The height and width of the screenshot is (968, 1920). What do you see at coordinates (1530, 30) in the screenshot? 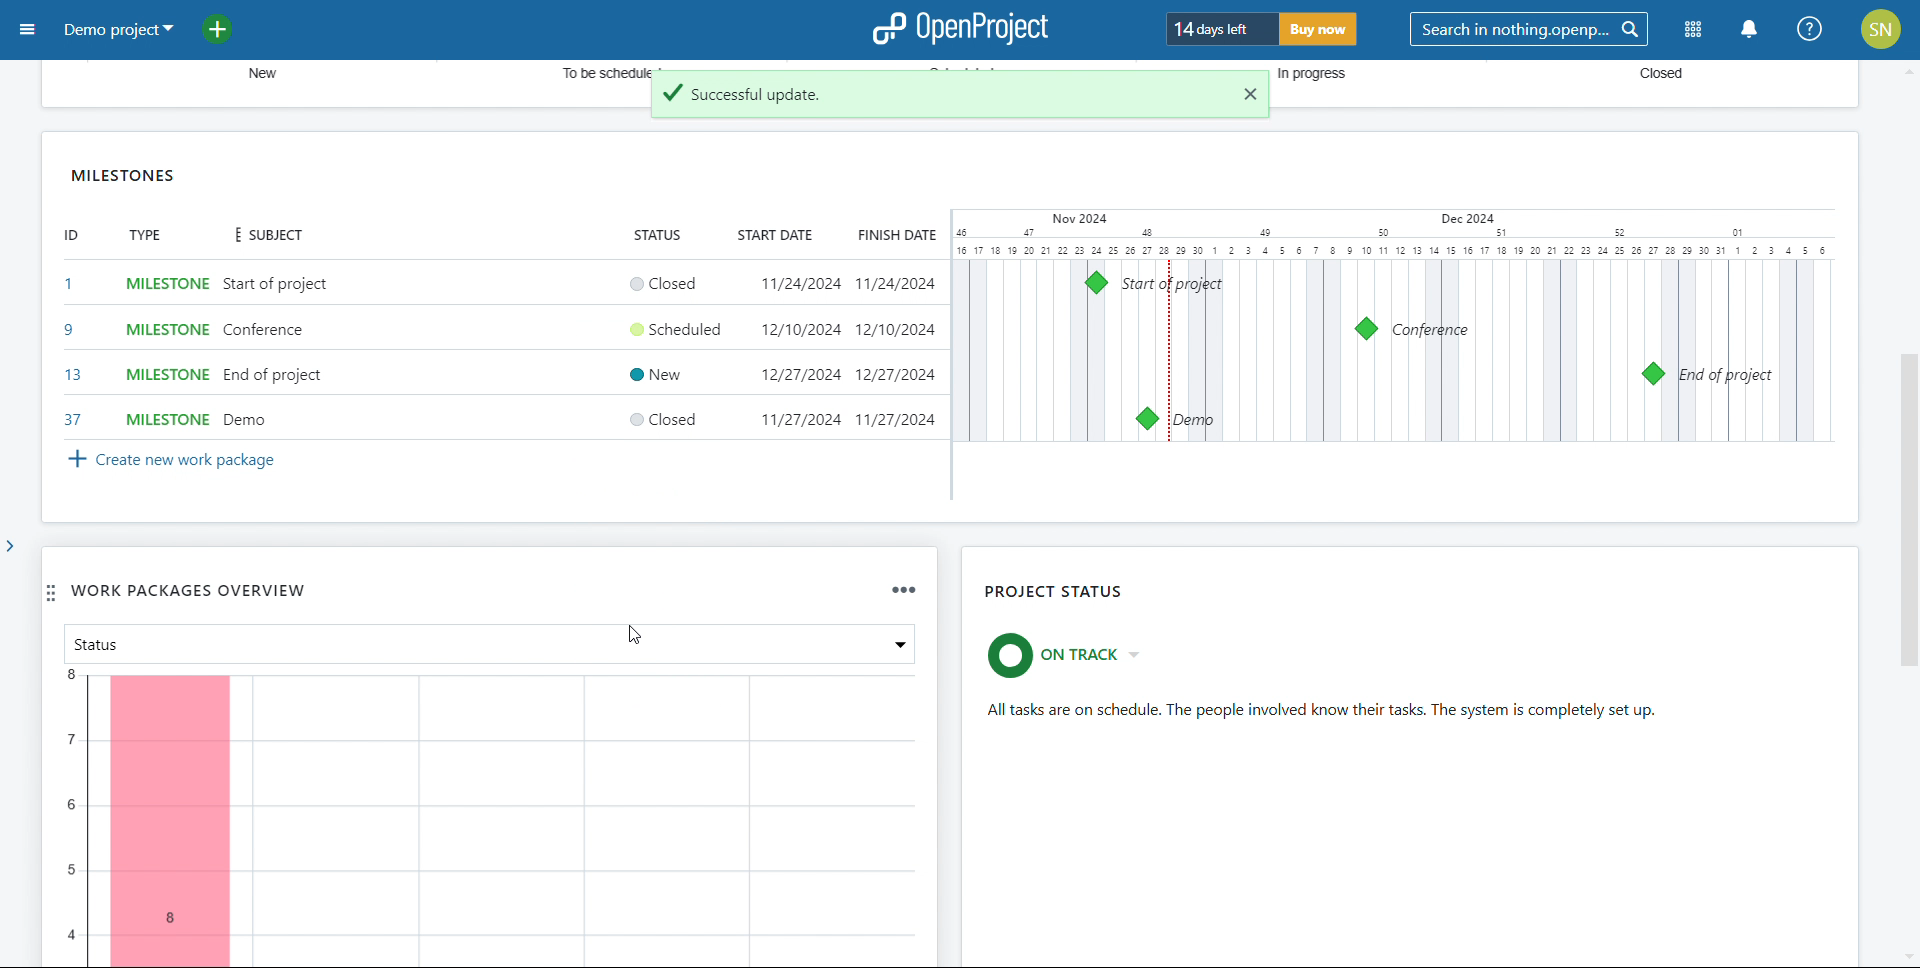
I see `search` at bounding box center [1530, 30].